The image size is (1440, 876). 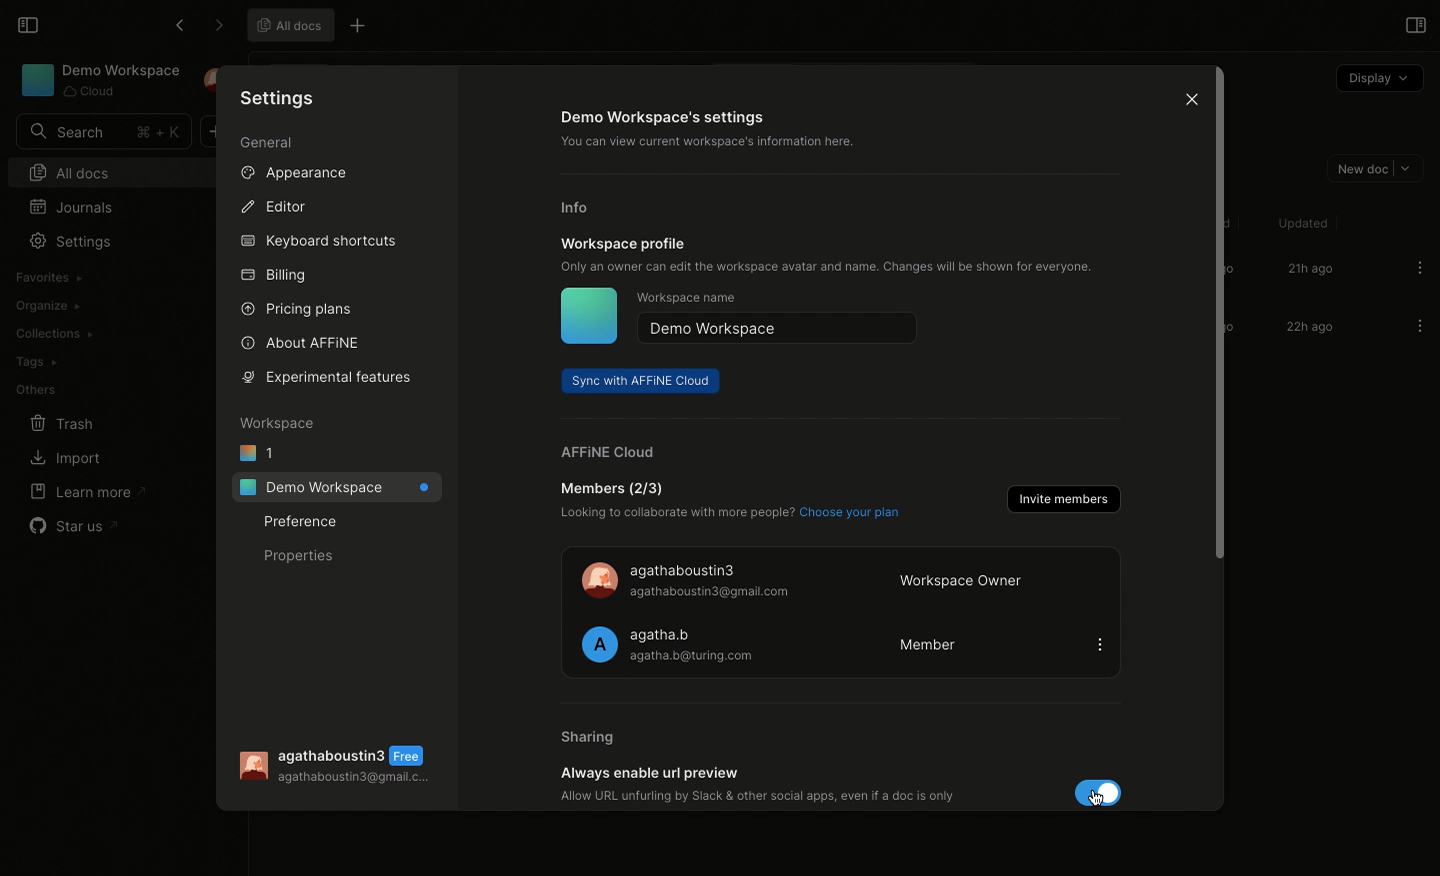 What do you see at coordinates (1419, 327) in the screenshot?
I see `Options` at bounding box center [1419, 327].